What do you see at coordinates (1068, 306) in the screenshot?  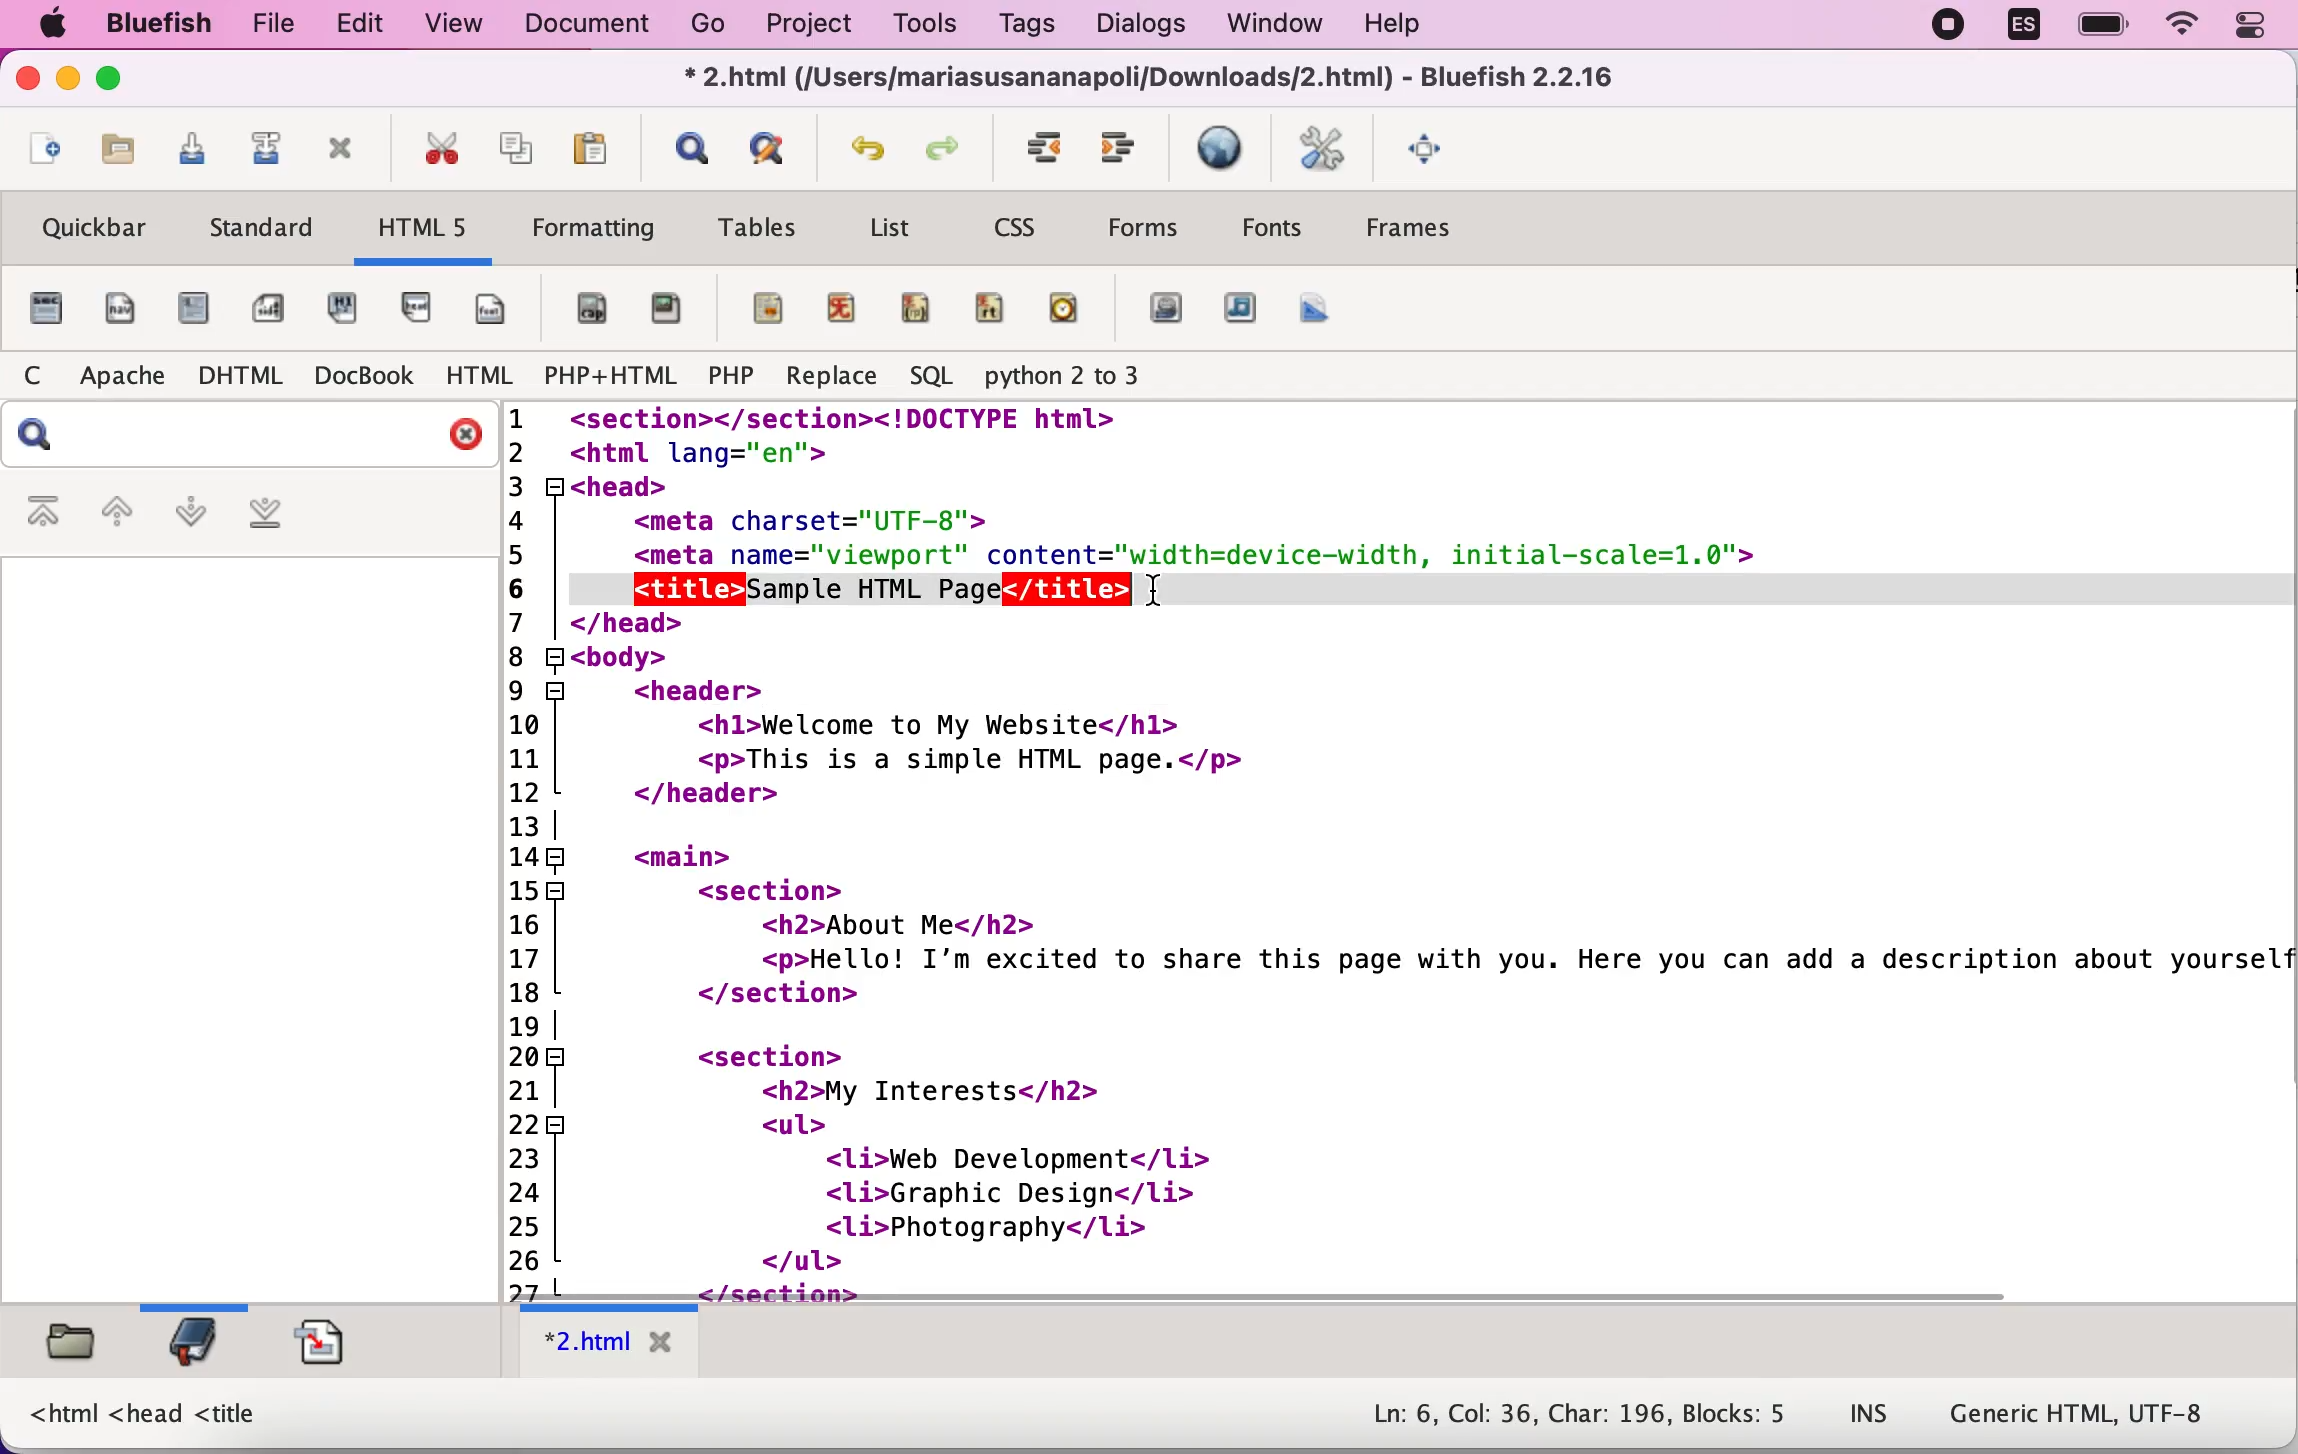 I see `time` at bounding box center [1068, 306].